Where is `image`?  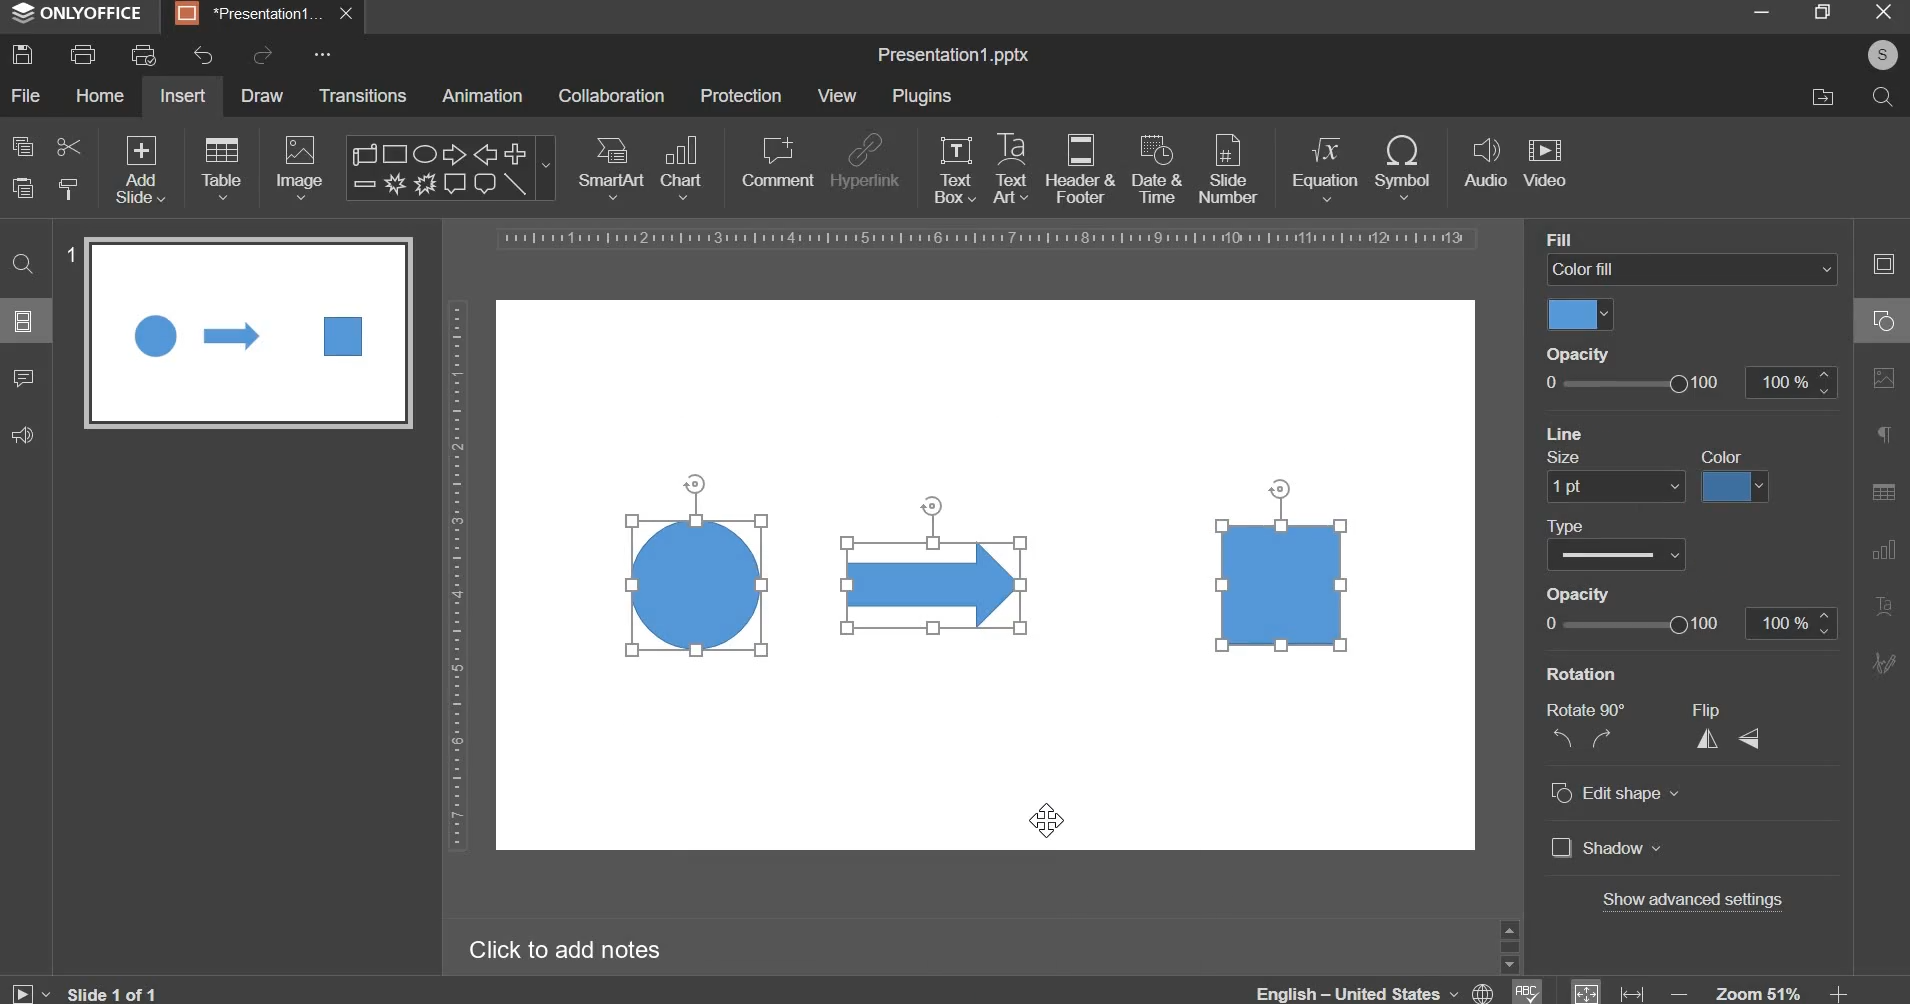 image is located at coordinates (302, 167).